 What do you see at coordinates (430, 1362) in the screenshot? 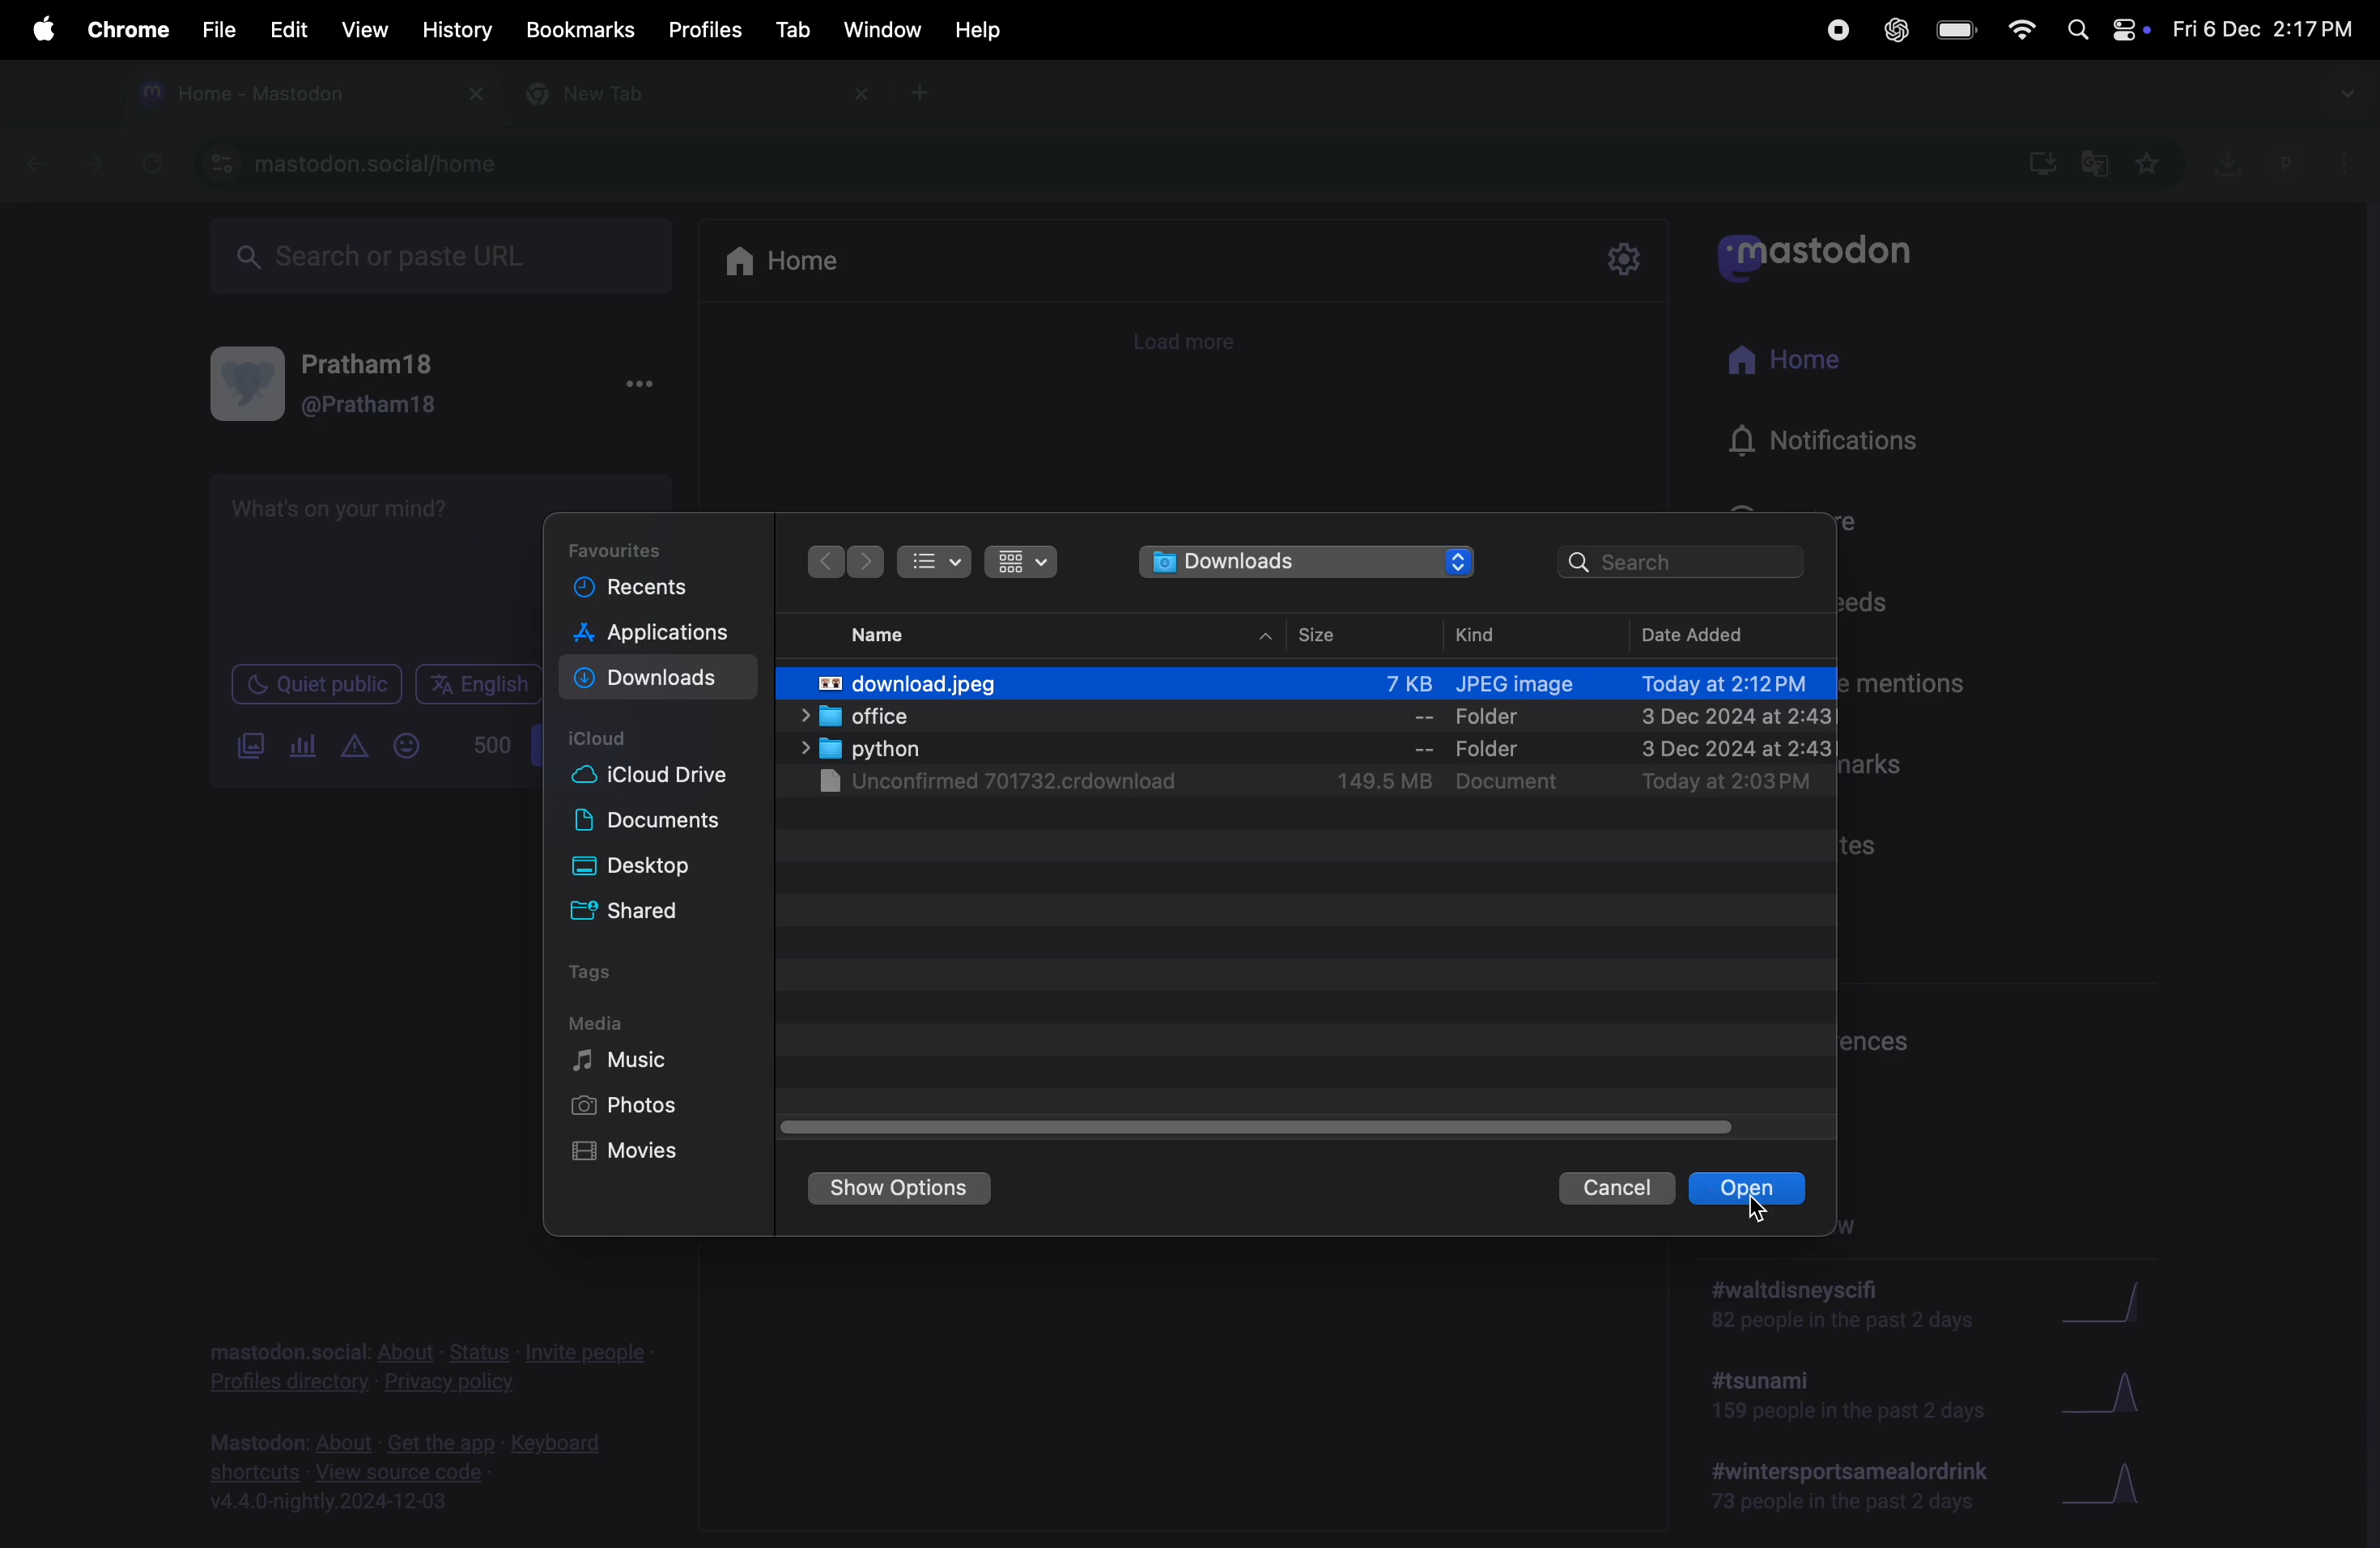
I see `privacy policy` at bounding box center [430, 1362].